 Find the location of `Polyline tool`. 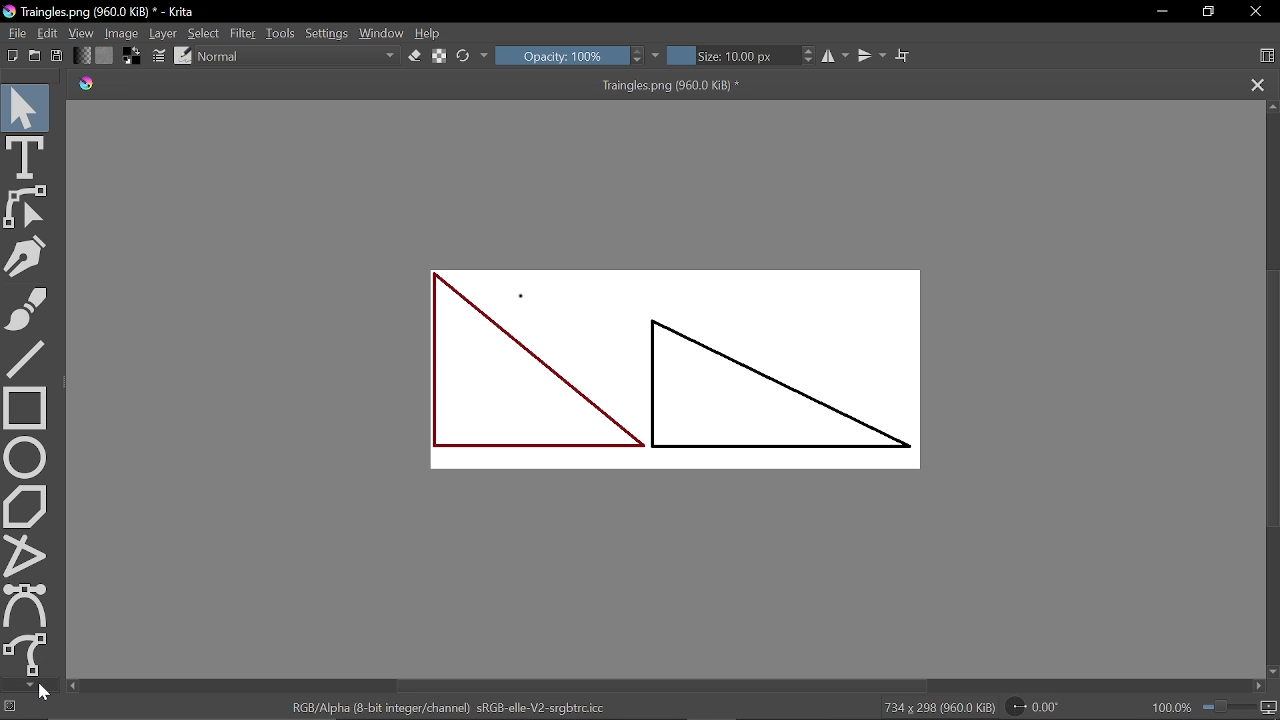

Polyline tool is located at coordinates (24, 555).